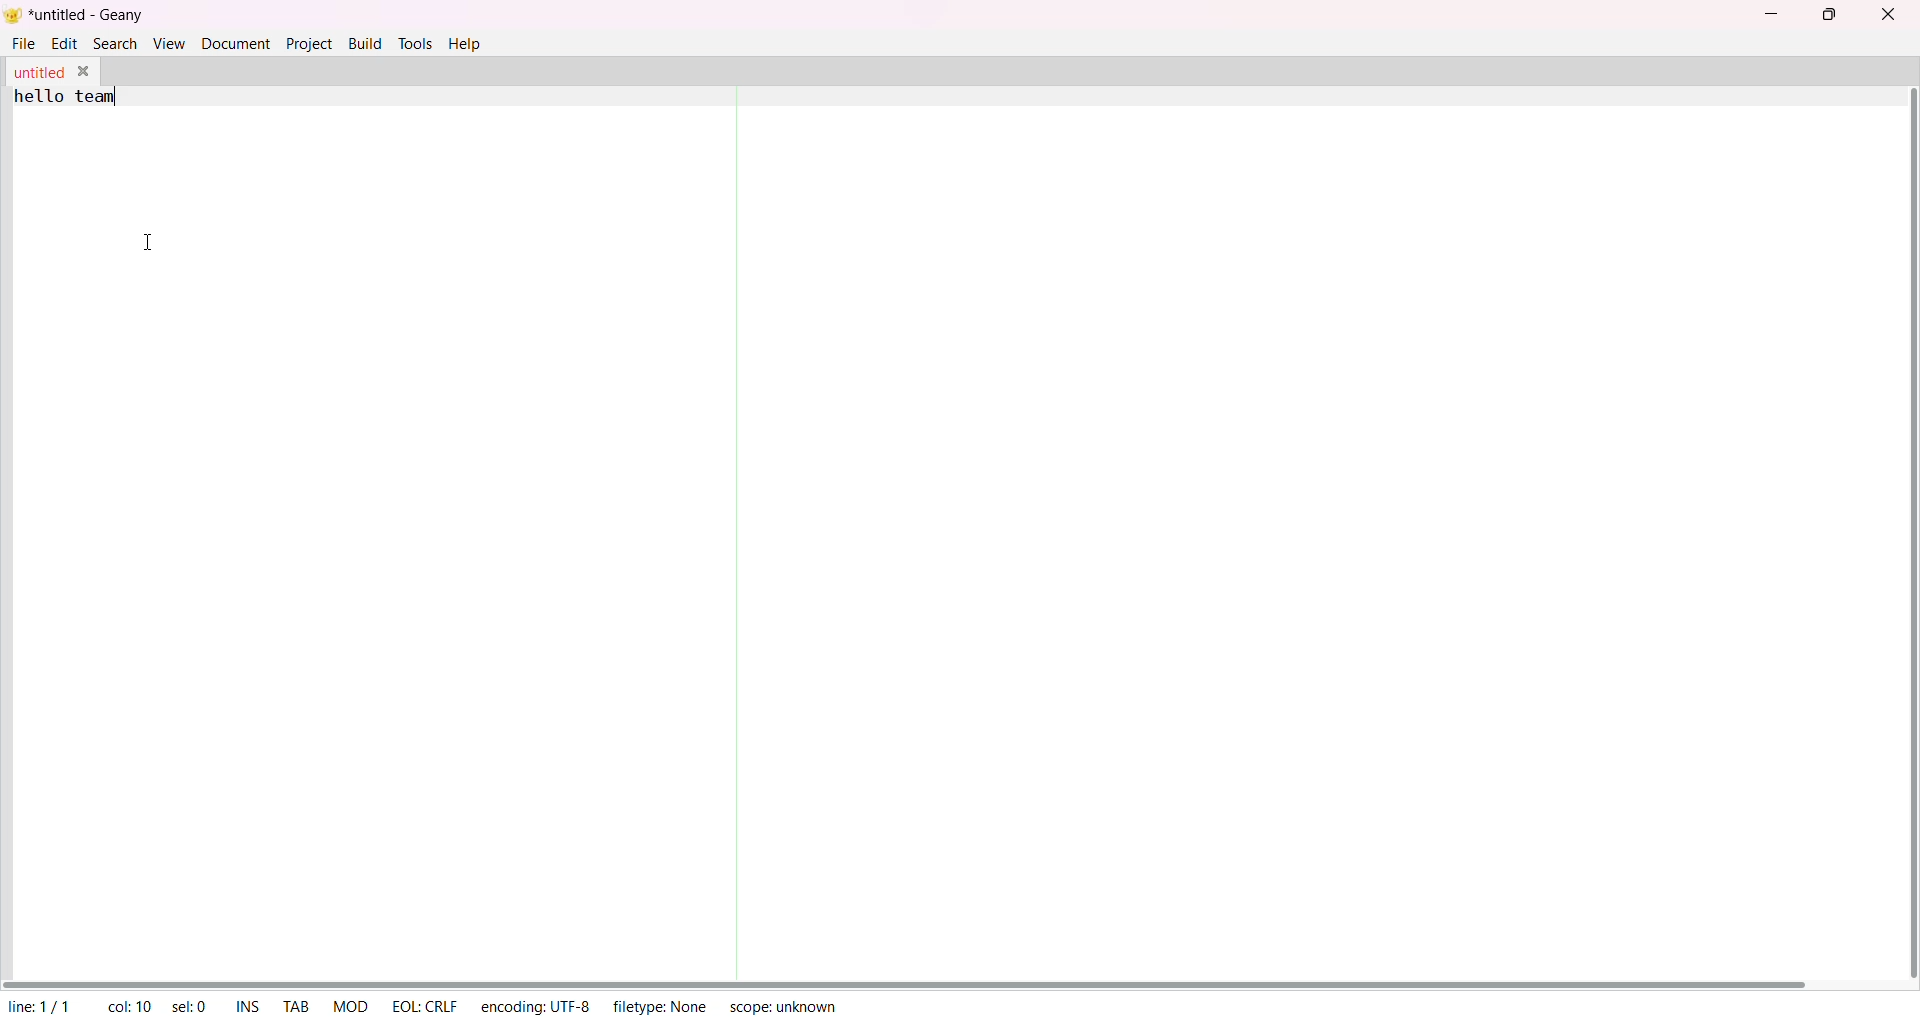  What do you see at coordinates (944, 540) in the screenshot?
I see `text area` at bounding box center [944, 540].